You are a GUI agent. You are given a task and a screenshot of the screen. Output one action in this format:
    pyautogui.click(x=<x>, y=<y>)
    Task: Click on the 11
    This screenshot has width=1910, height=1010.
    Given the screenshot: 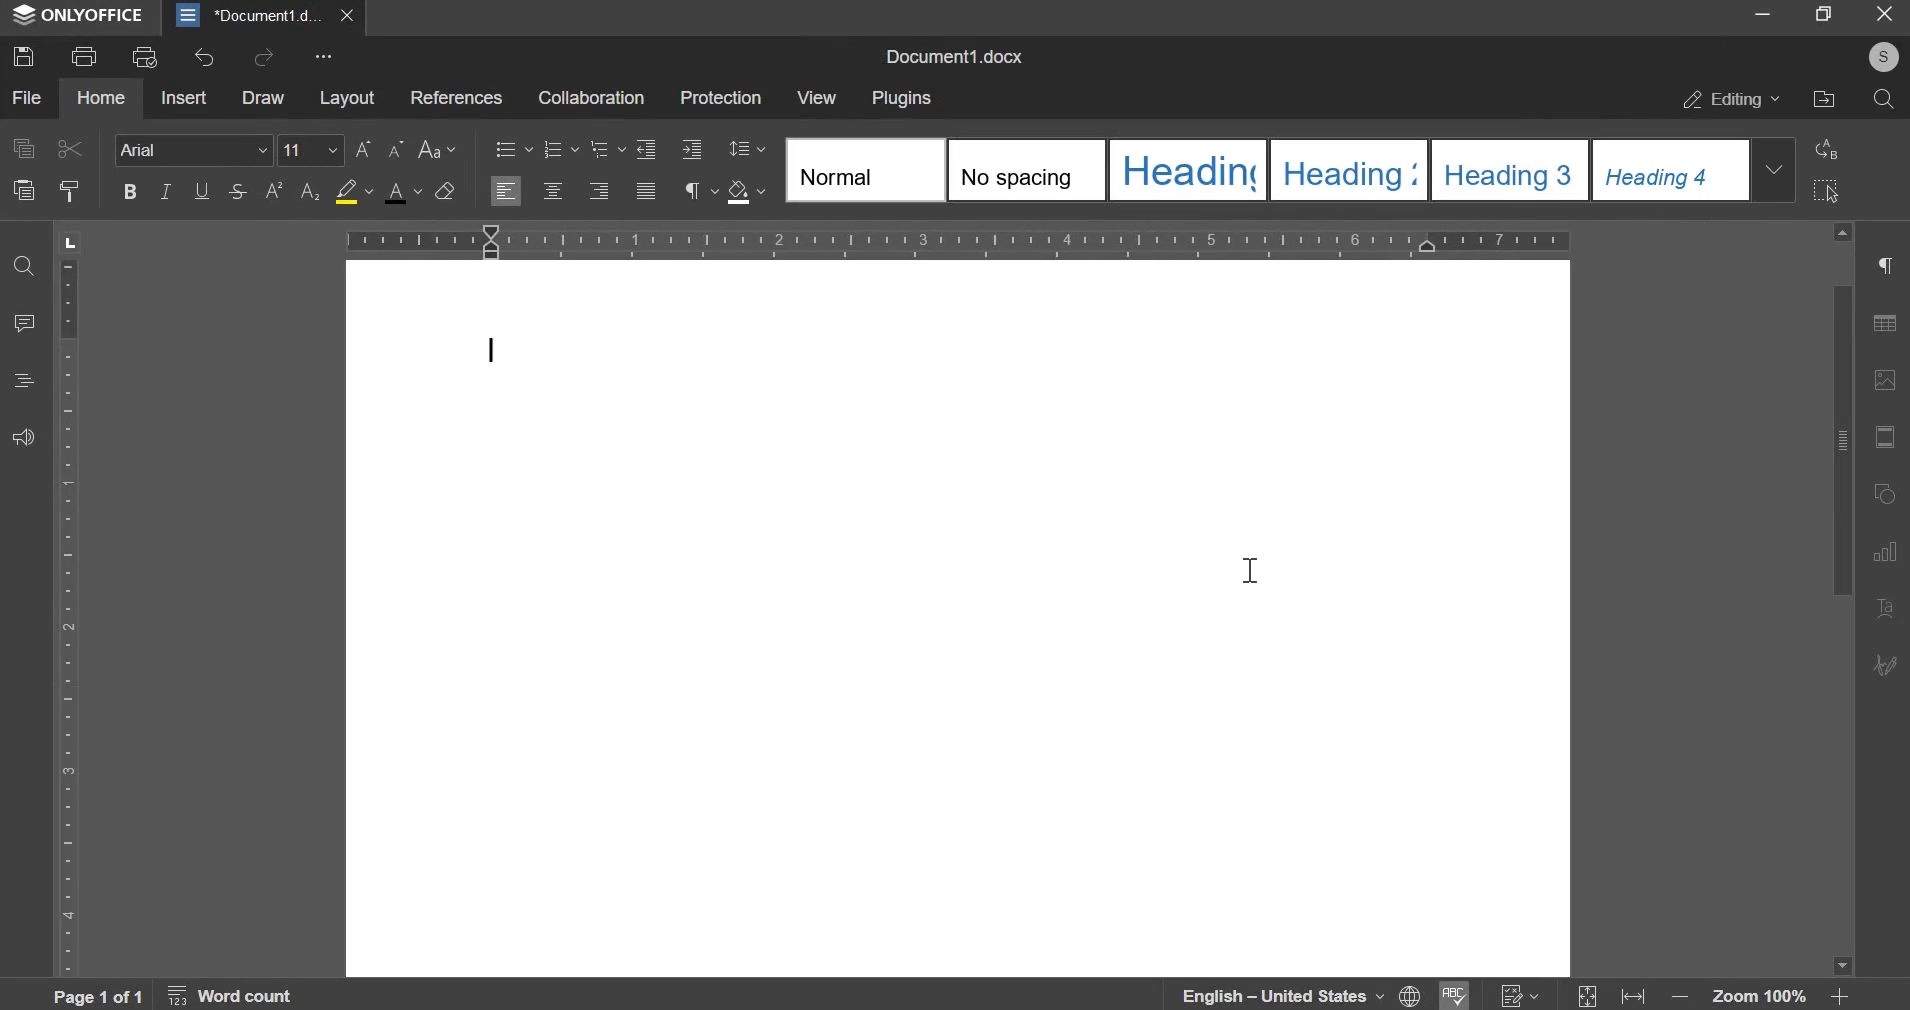 What is the action you would take?
    pyautogui.click(x=313, y=151)
    